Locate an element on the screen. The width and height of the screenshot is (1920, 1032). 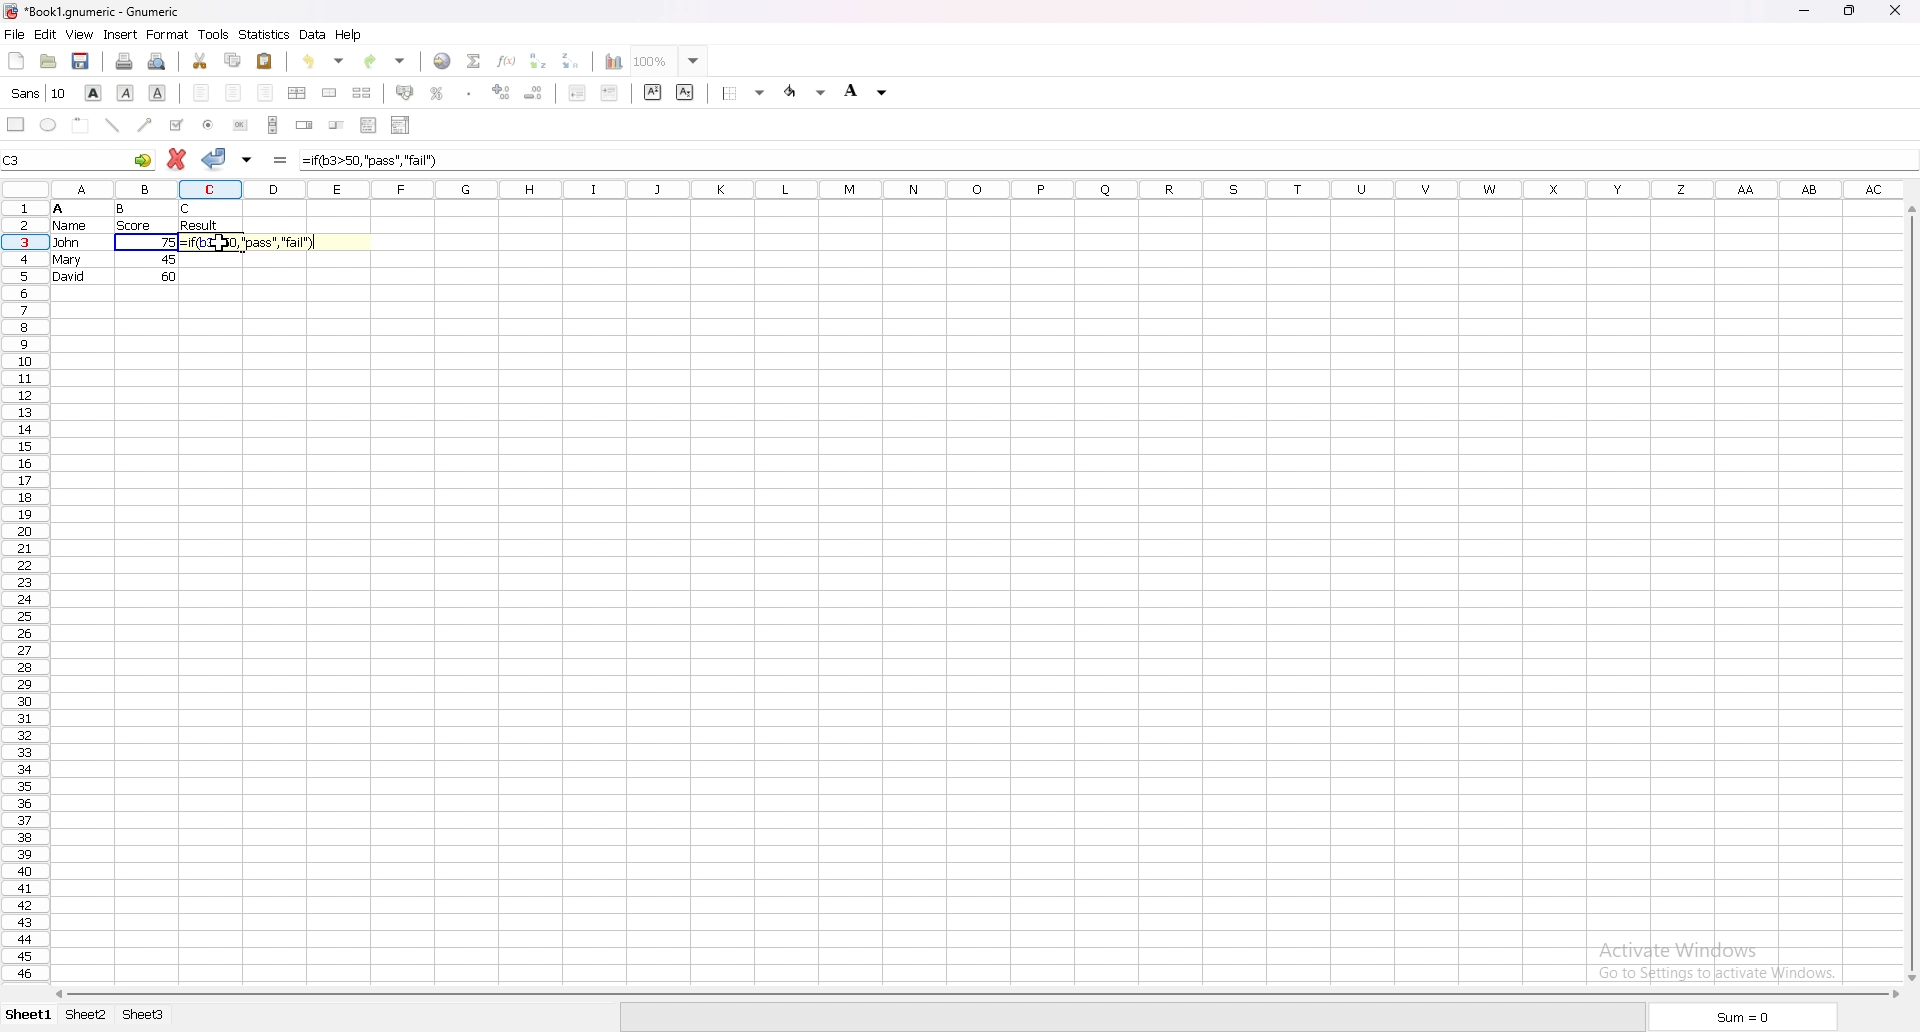
subscript is located at coordinates (686, 92).